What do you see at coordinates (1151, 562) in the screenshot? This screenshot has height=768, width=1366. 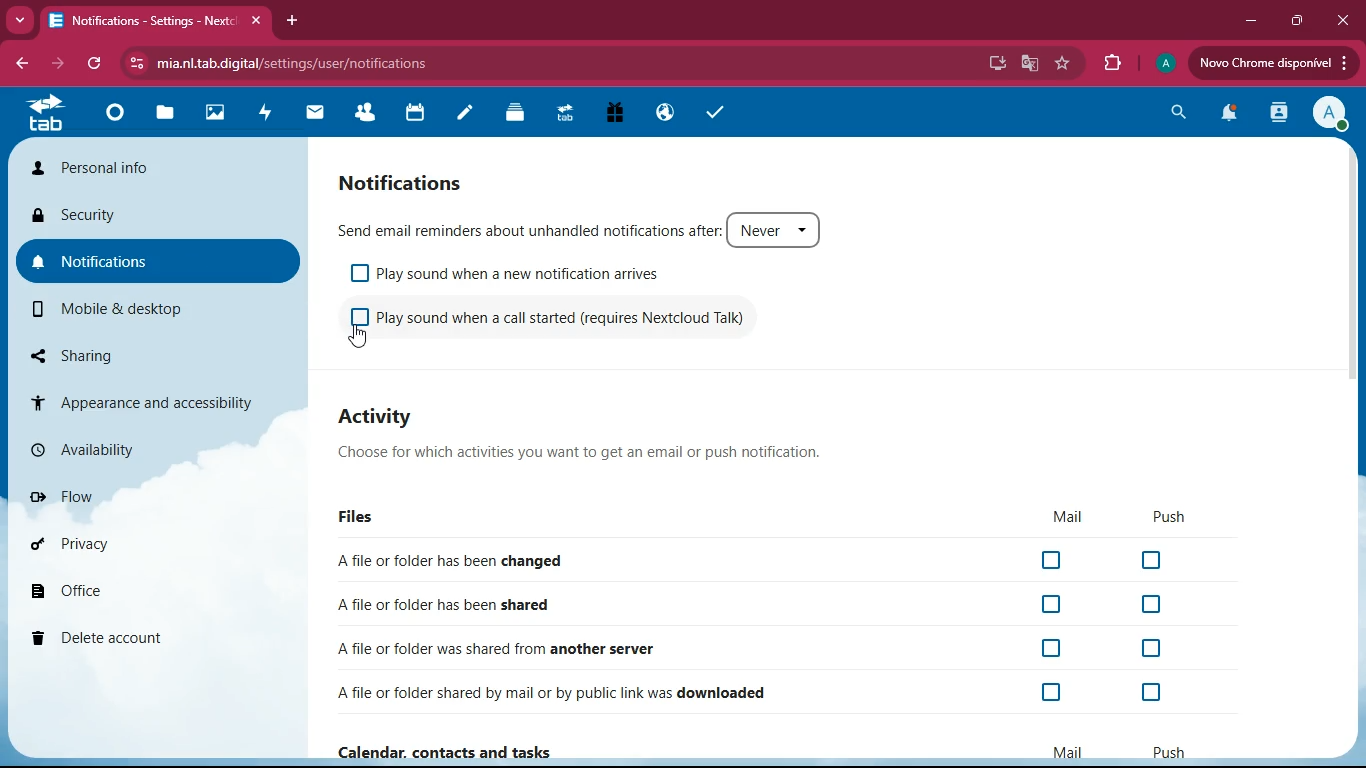 I see `off` at bounding box center [1151, 562].